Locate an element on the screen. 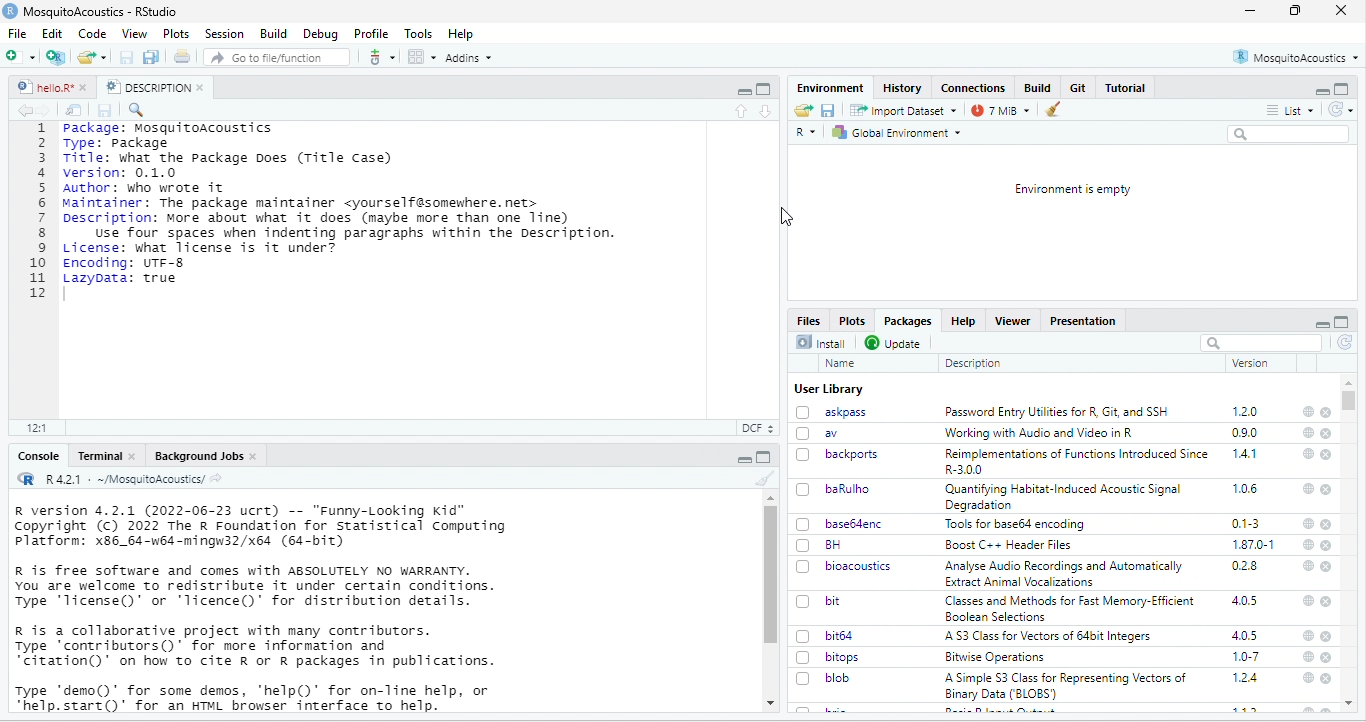  help is located at coordinates (1307, 657).